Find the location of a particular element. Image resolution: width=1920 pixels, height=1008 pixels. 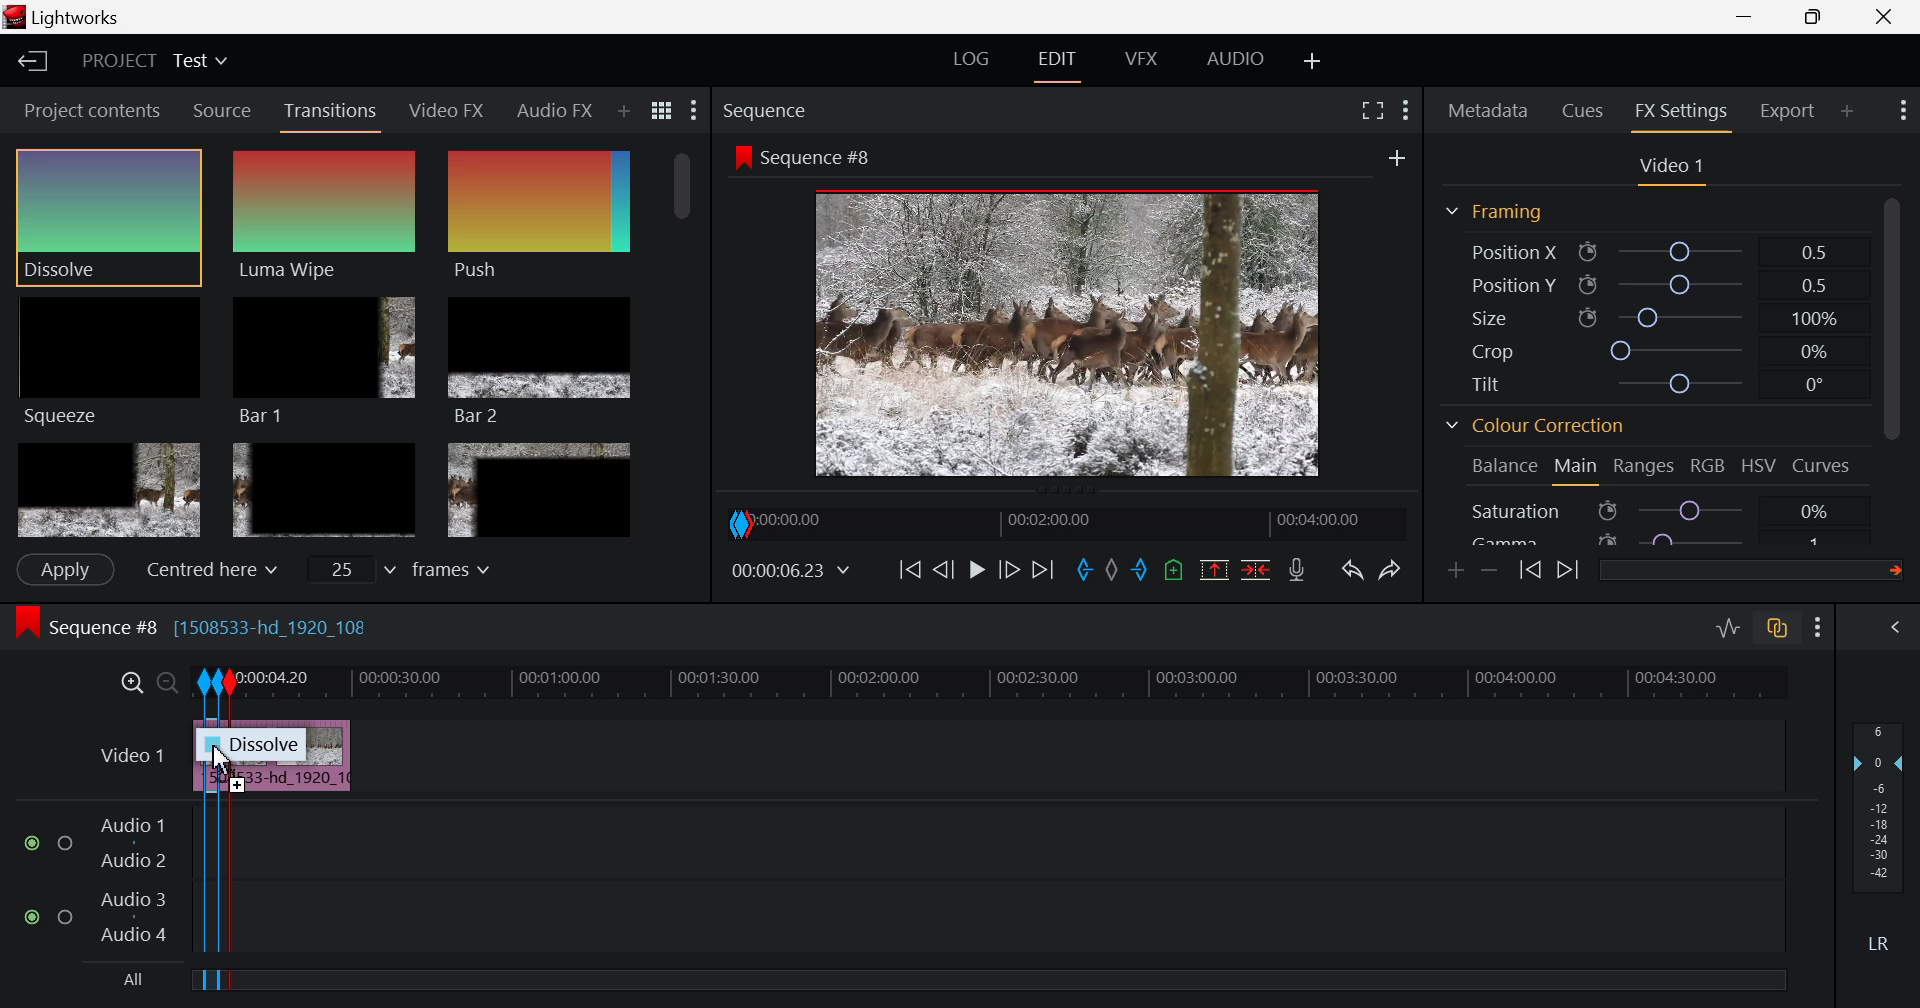

FX Settings Open is located at coordinates (1681, 114).